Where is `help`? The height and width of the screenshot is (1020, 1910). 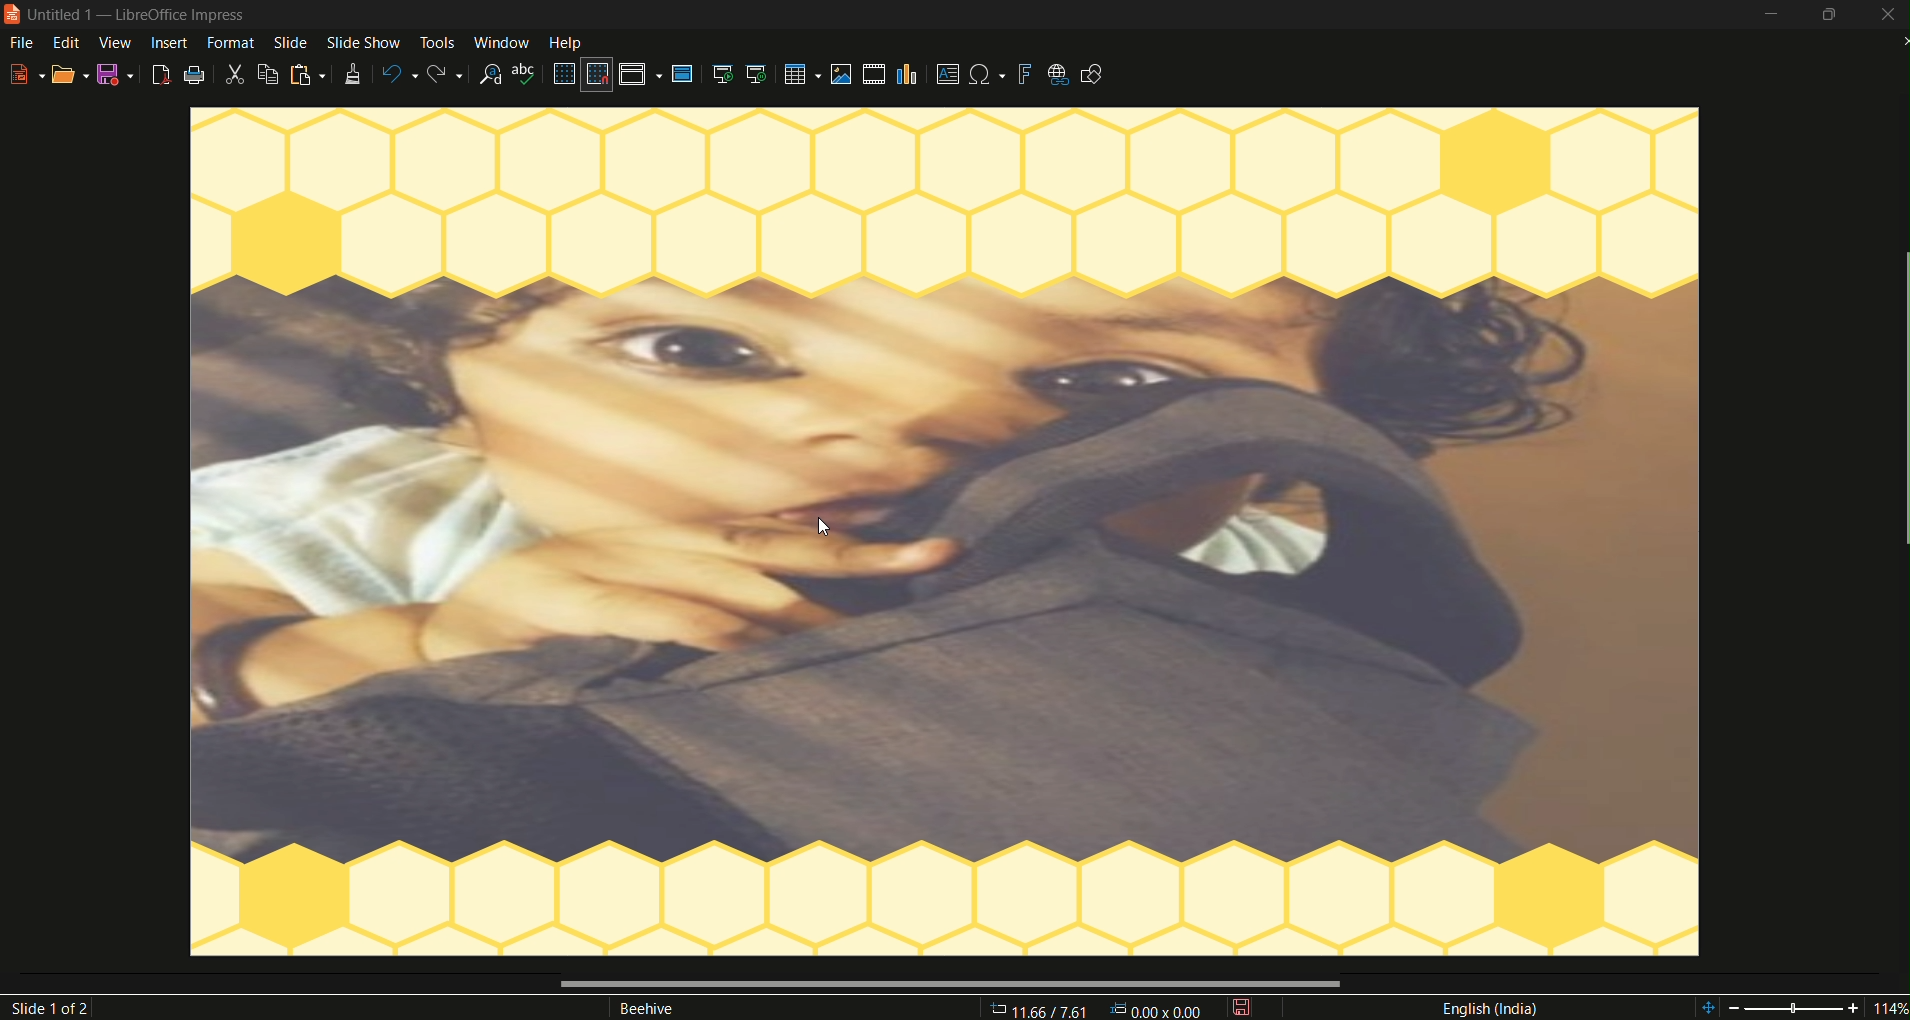
help is located at coordinates (571, 42).